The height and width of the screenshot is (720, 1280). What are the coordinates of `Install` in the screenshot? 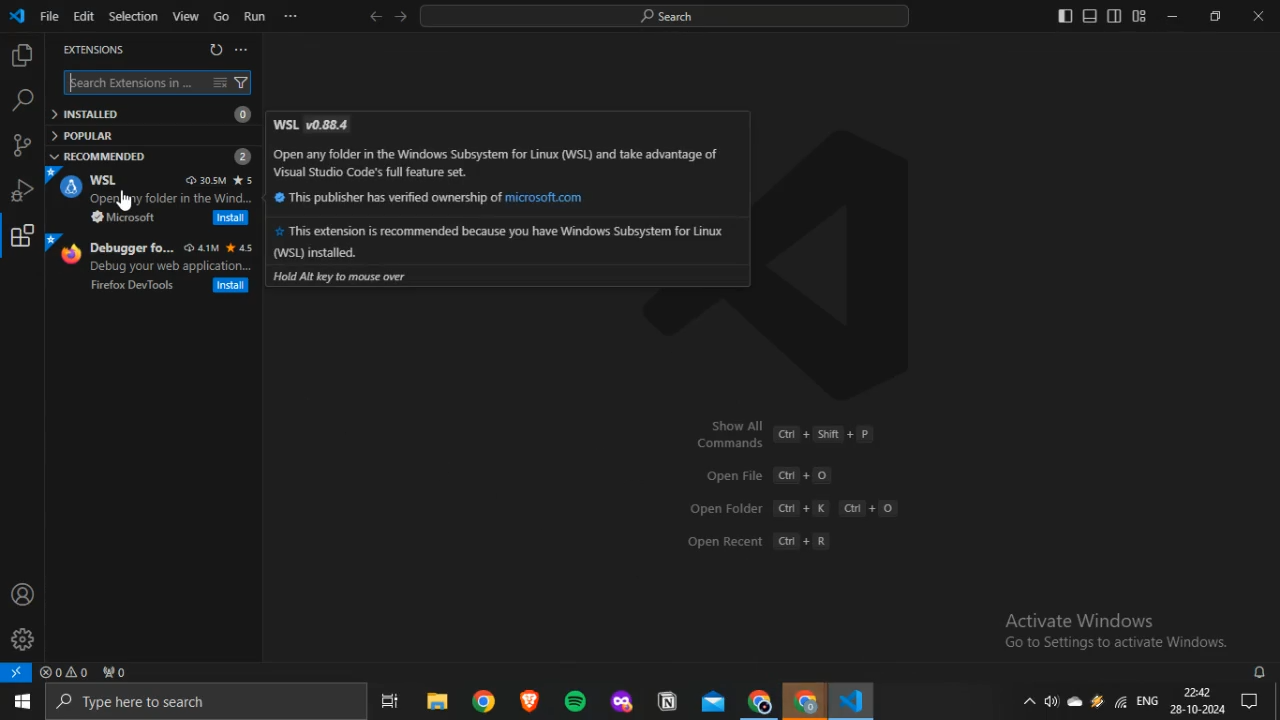 It's located at (231, 218).